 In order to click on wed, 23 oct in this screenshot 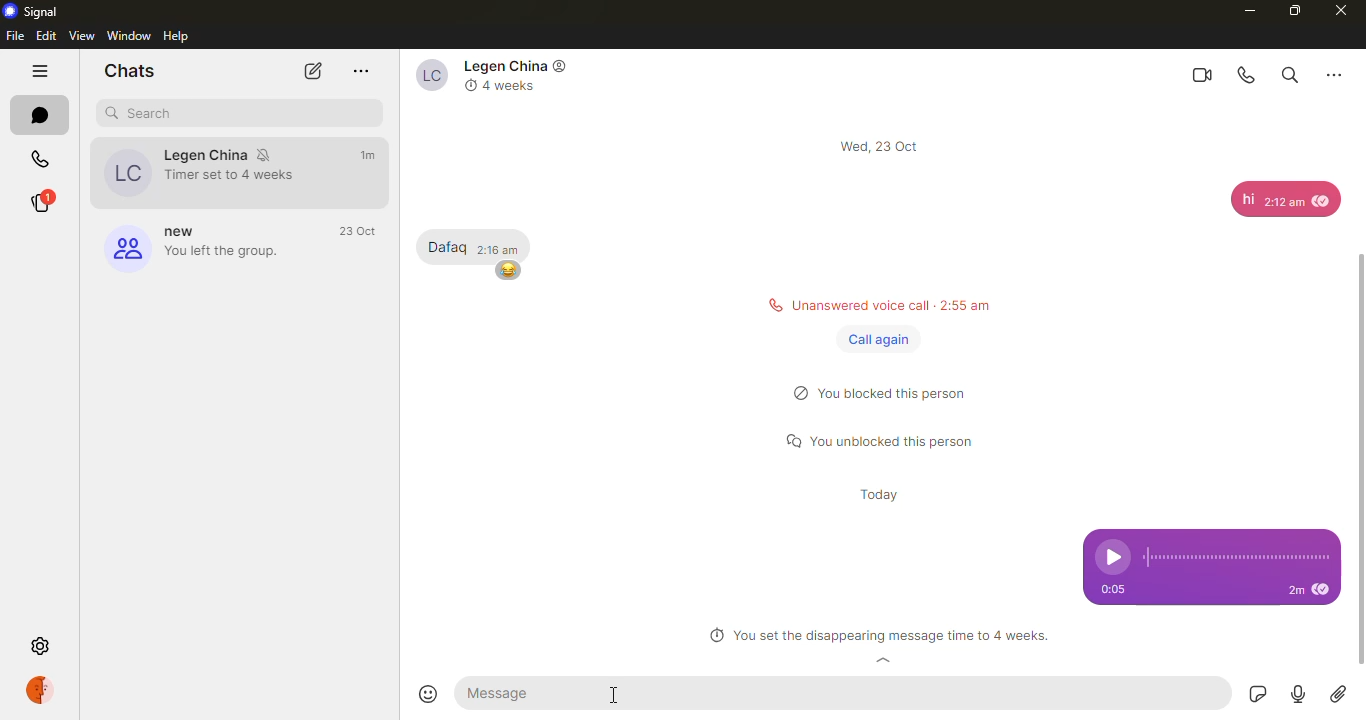, I will do `click(883, 146)`.